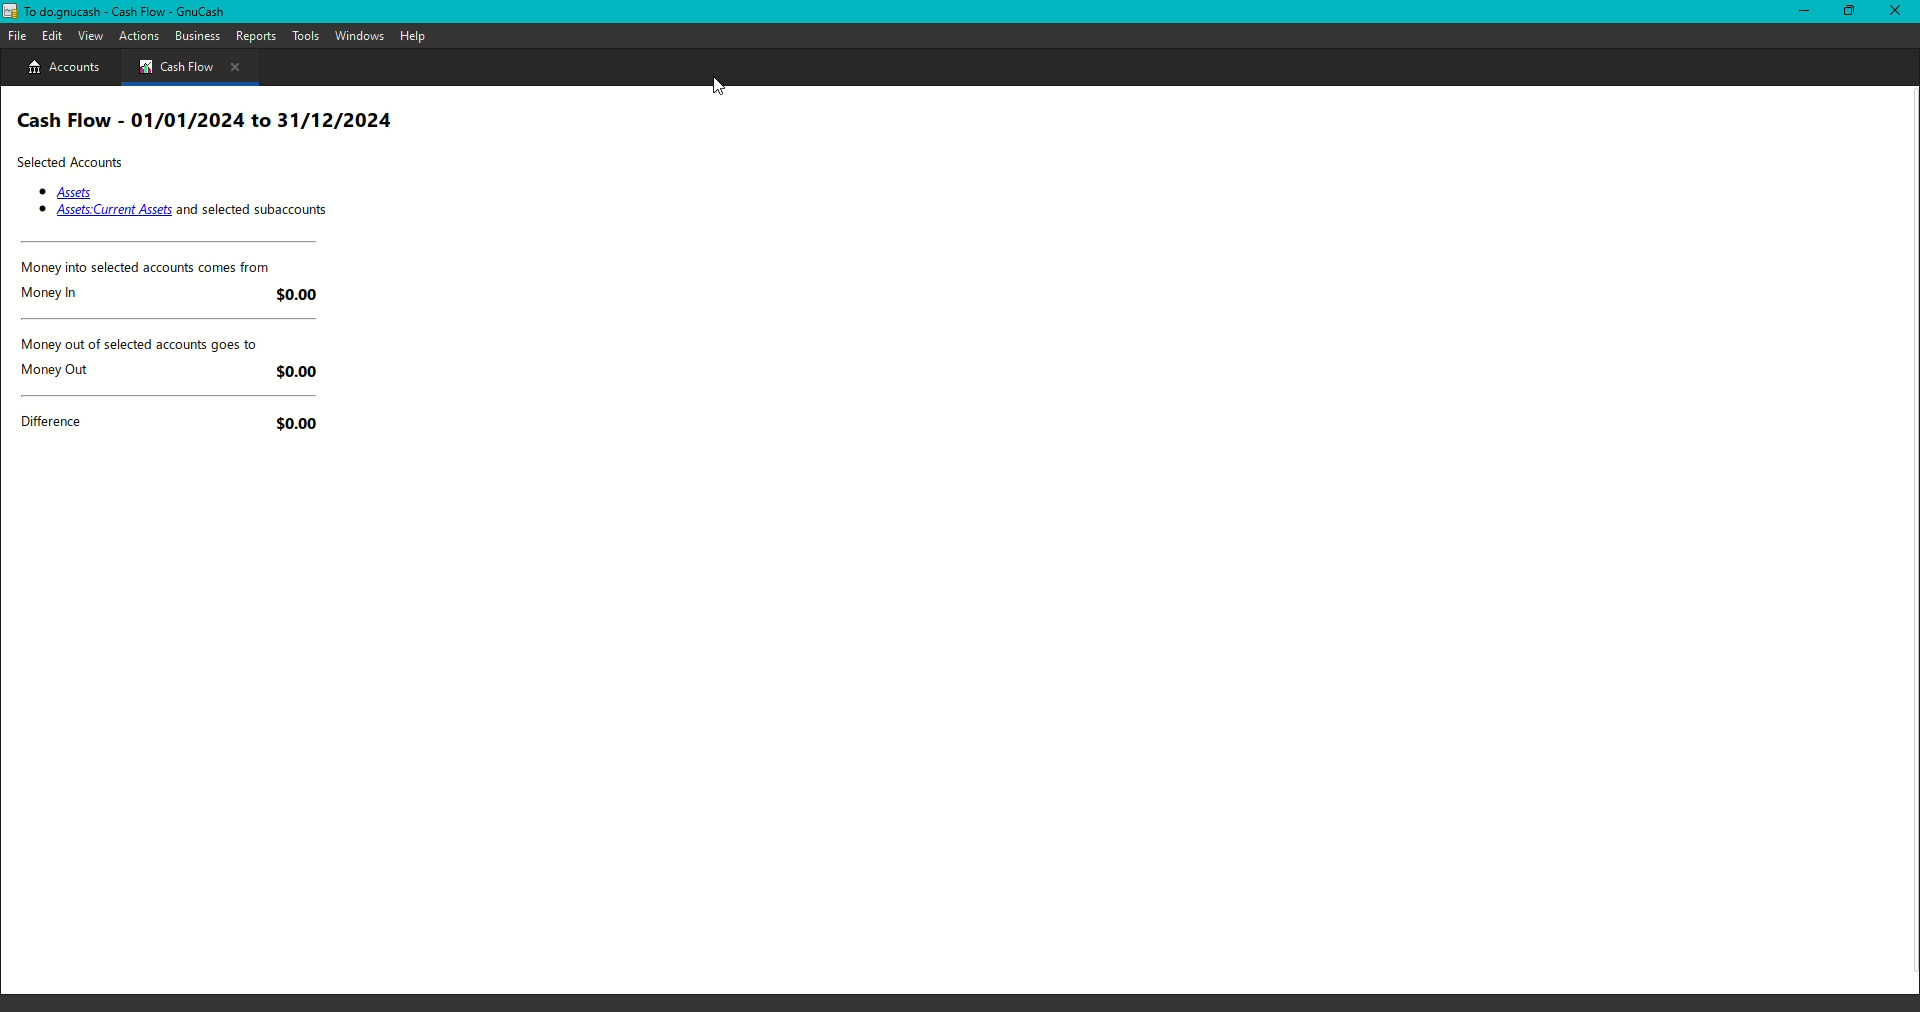 Image resolution: width=1920 pixels, height=1012 pixels. Describe the element at coordinates (140, 34) in the screenshot. I see `Actions` at that location.